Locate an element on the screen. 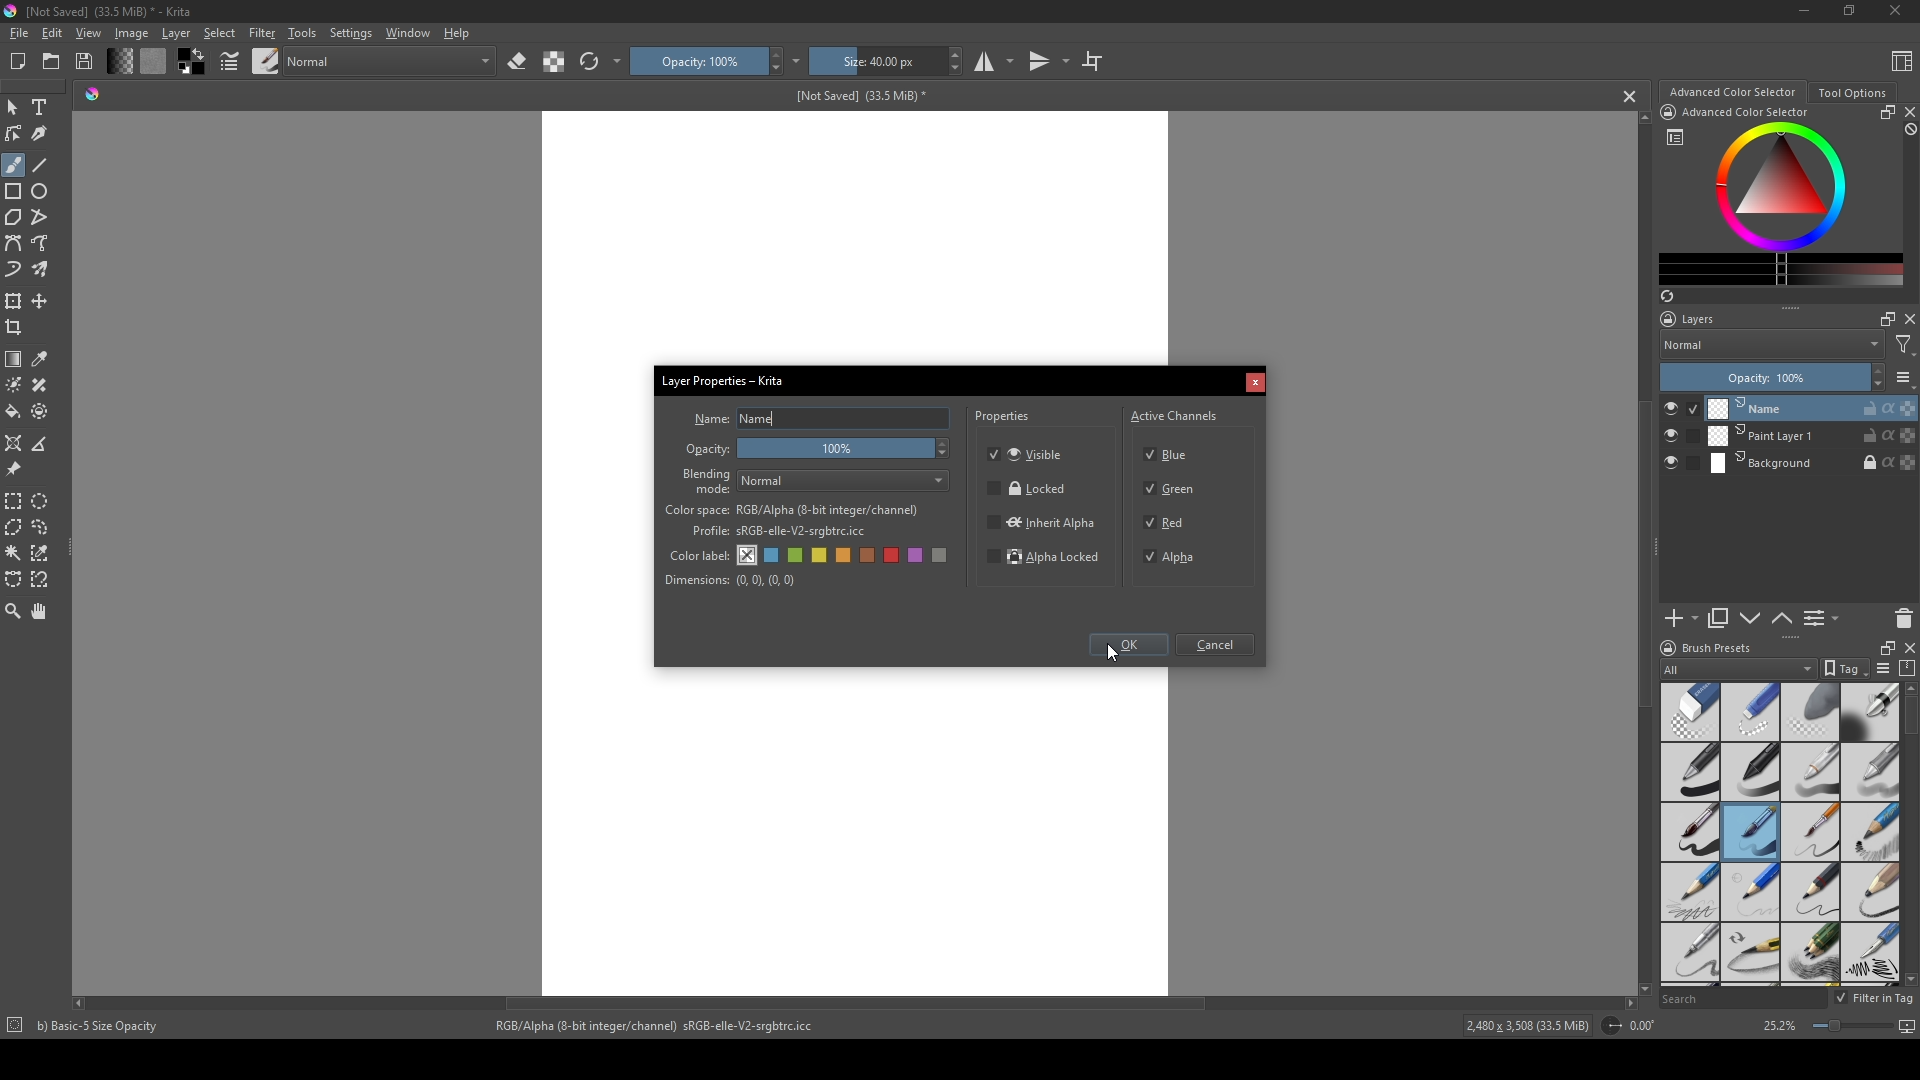  pen is located at coordinates (1689, 773).